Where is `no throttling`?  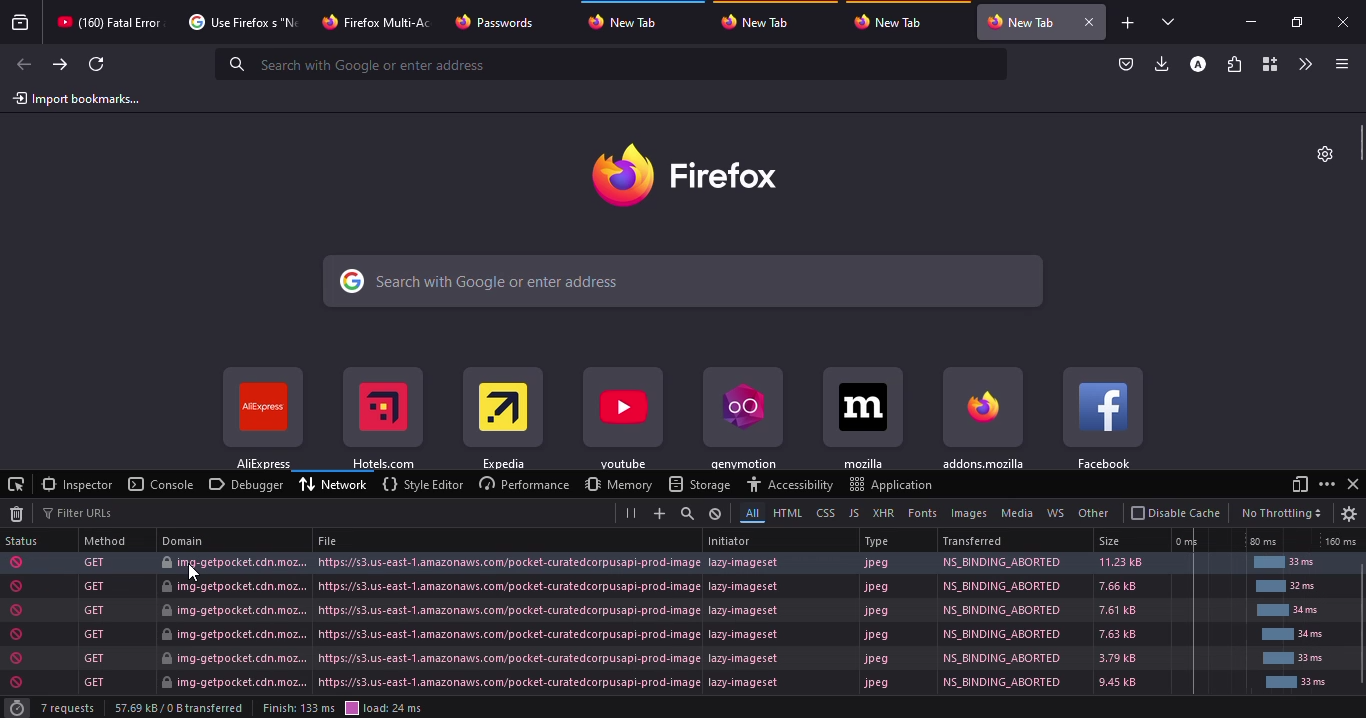 no throttling is located at coordinates (1281, 513).